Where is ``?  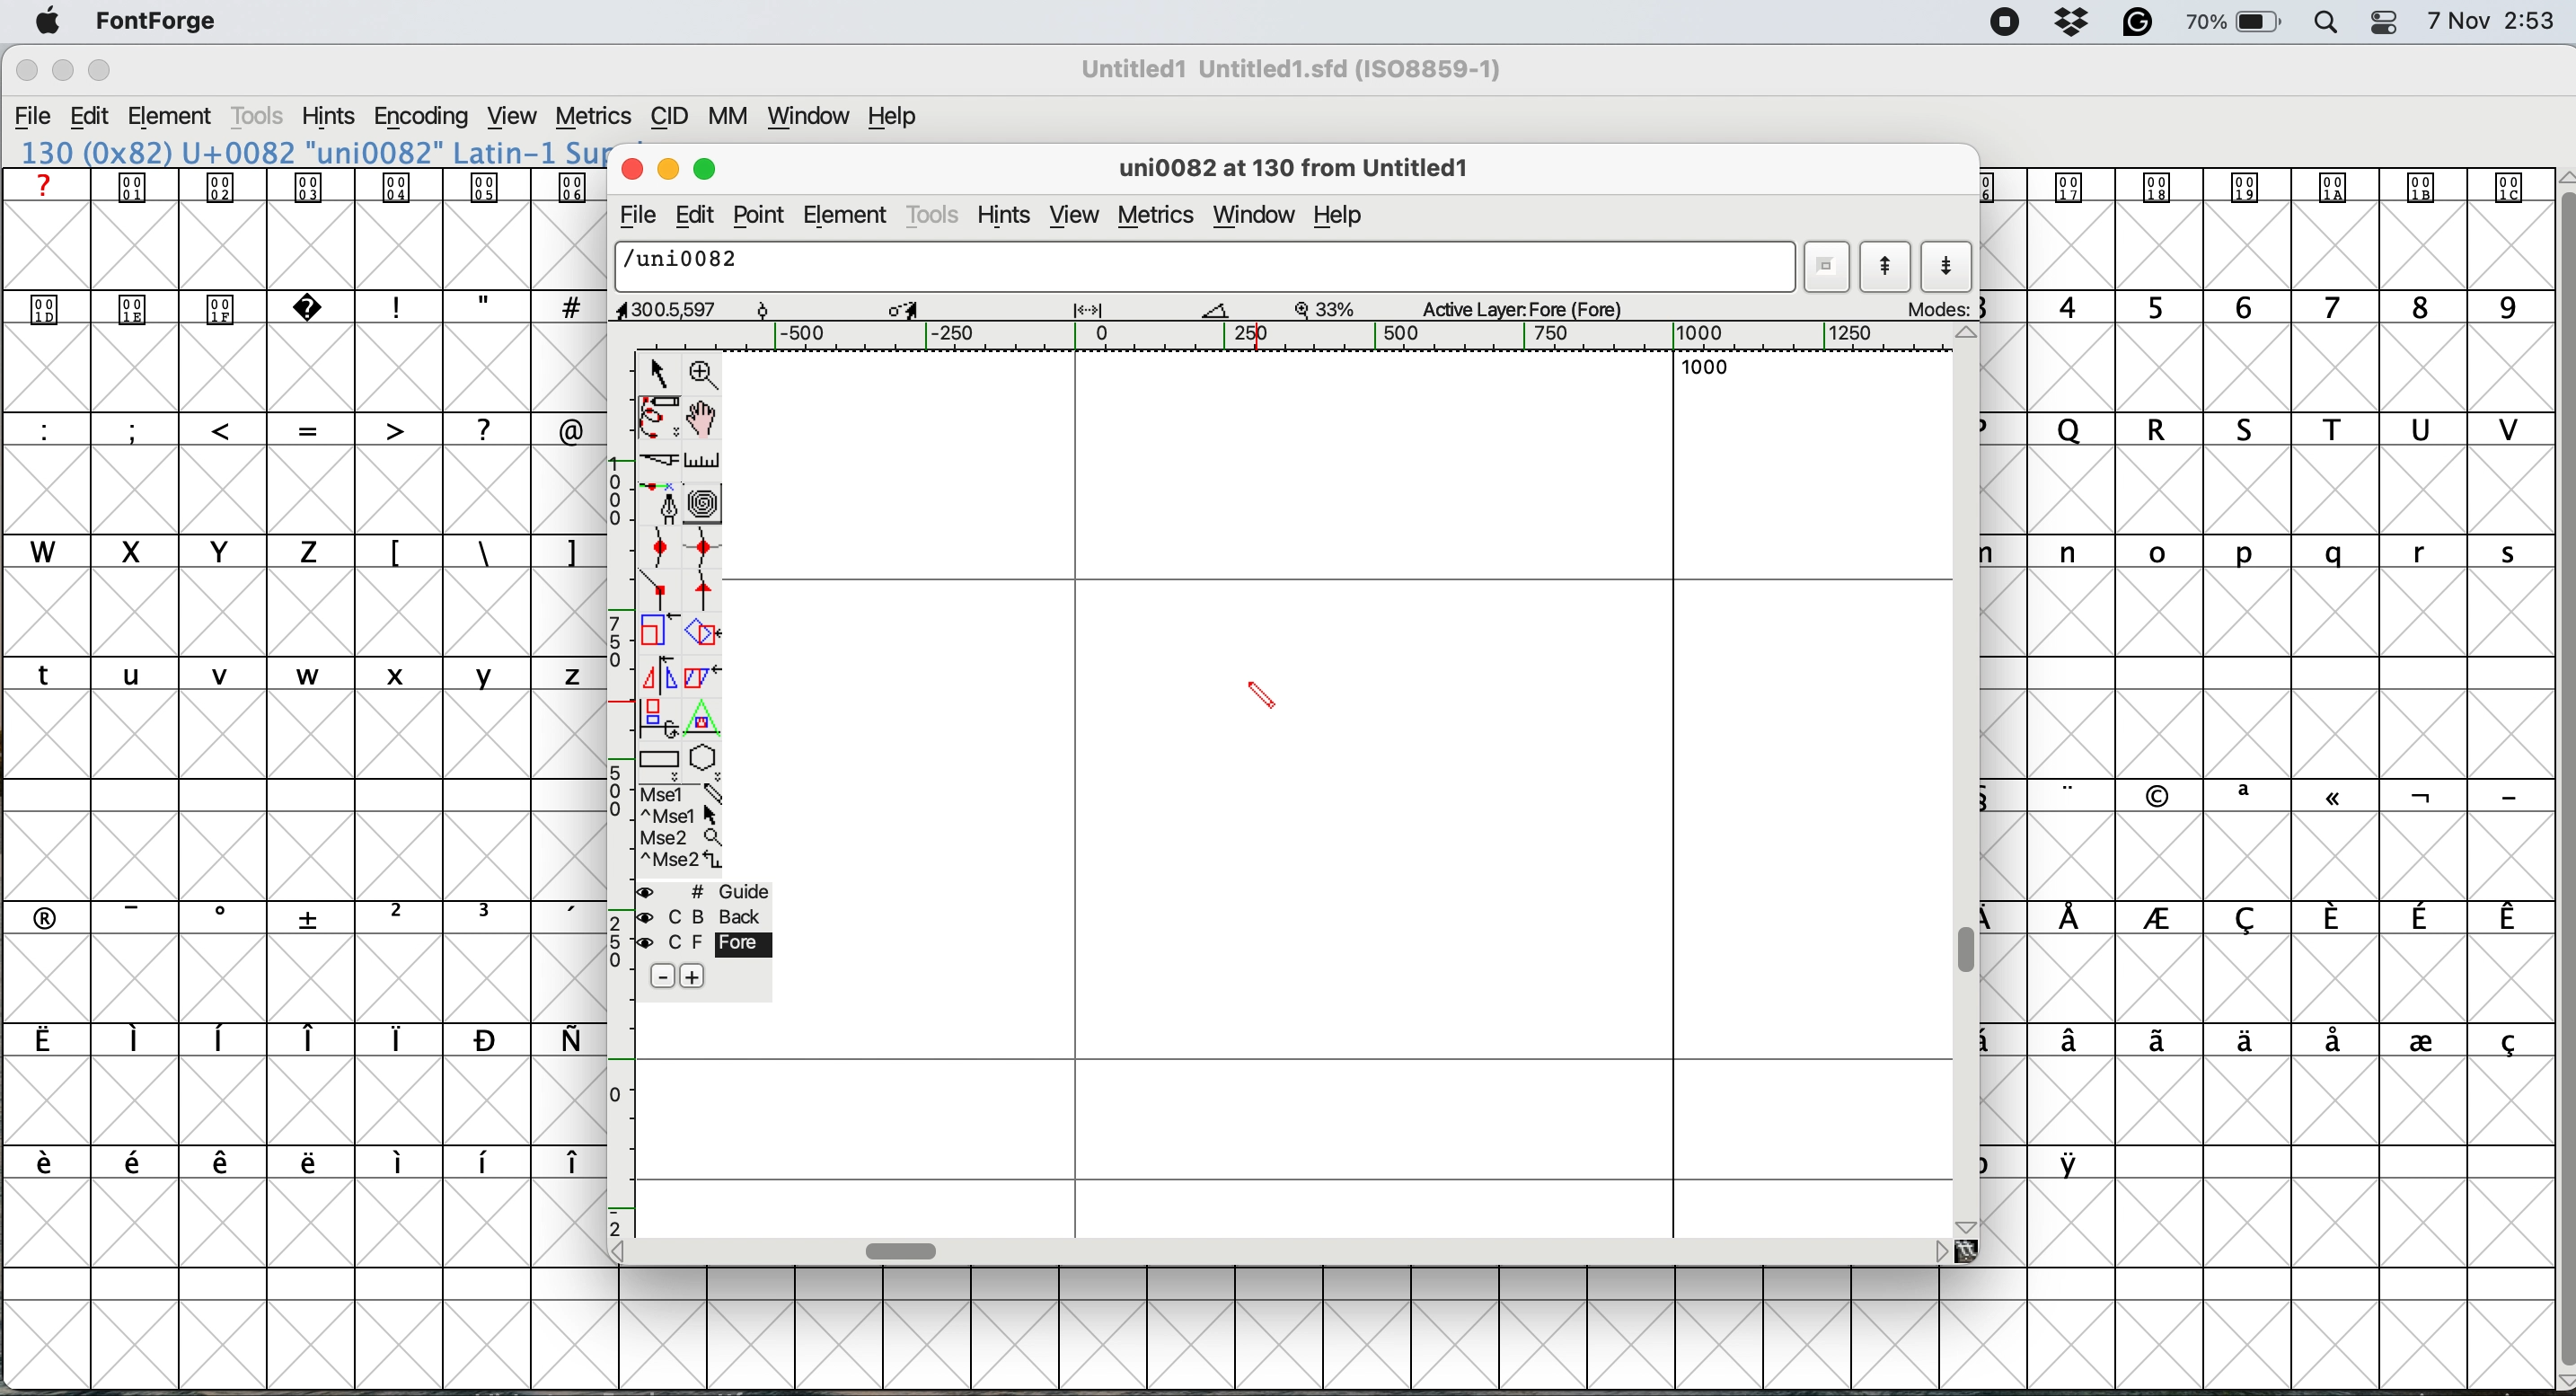
 is located at coordinates (102, 44).